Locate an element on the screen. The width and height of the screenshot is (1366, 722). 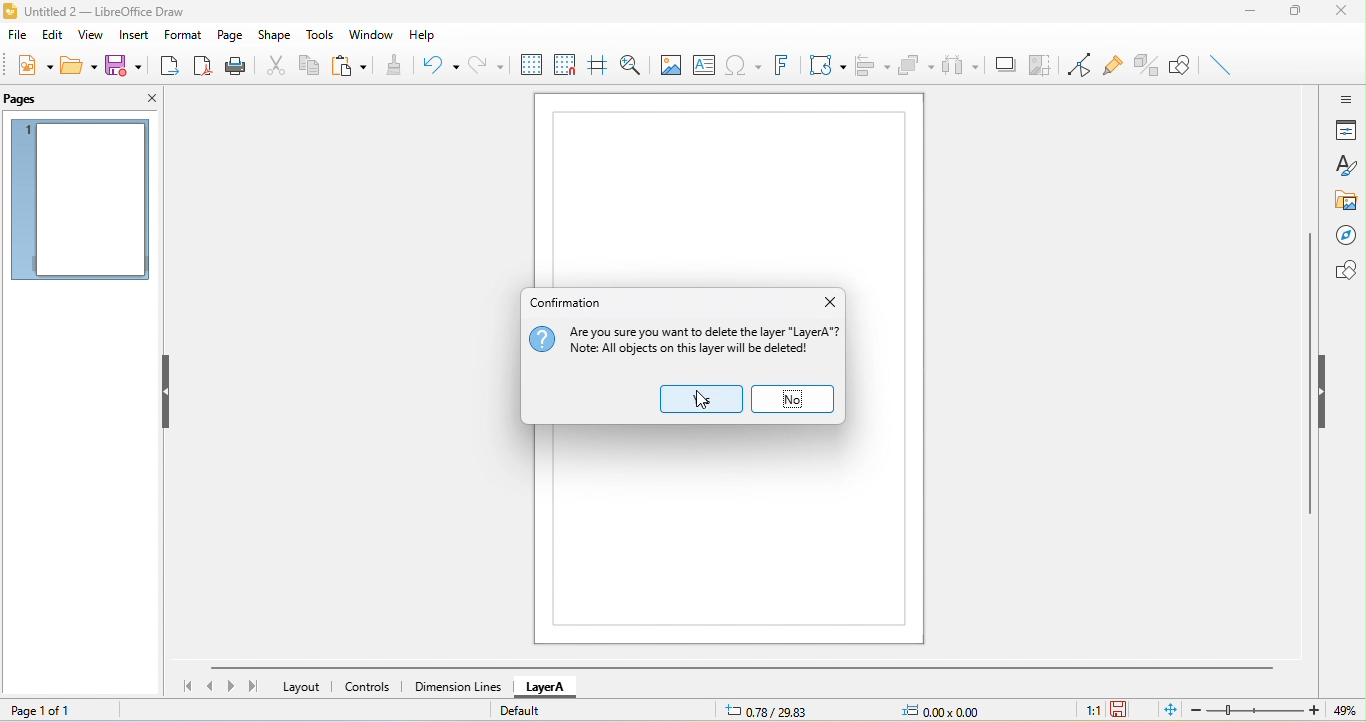
Are you sure you want To delete The layer "Layer A"? Note: All objects on this layer will be deleted! is located at coordinates (704, 340).